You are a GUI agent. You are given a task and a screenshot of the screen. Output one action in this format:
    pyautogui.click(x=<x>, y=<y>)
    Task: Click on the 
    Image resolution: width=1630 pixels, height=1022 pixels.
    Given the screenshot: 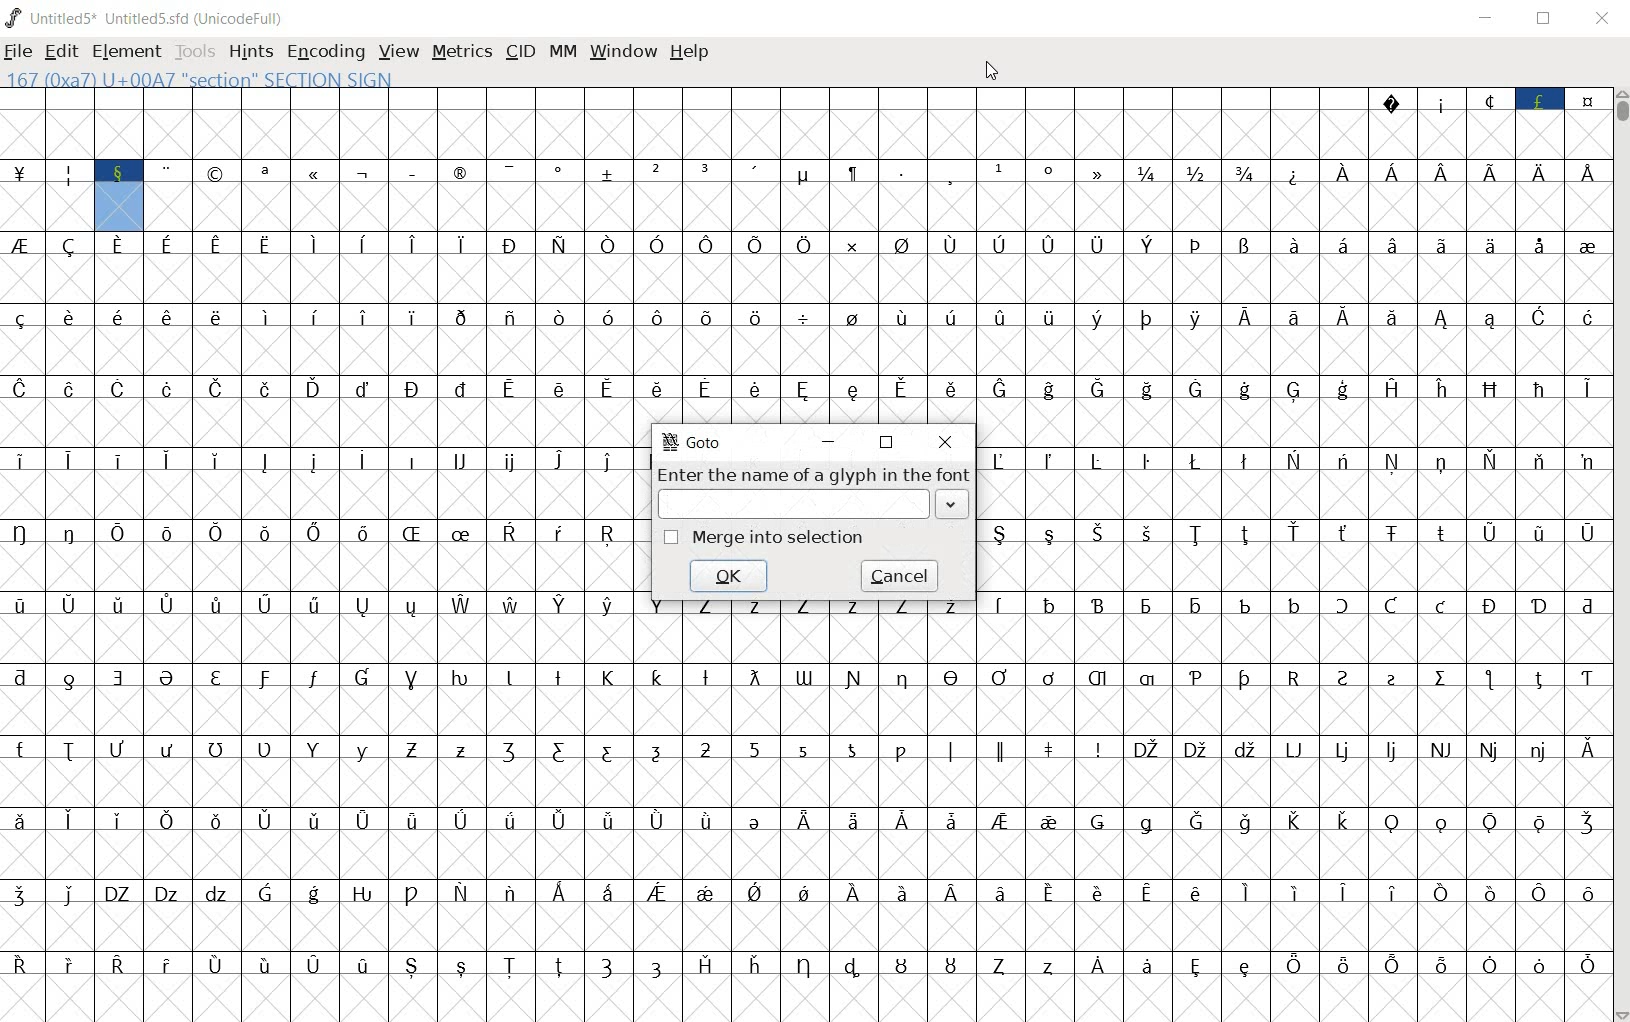 What is the action you would take?
    pyautogui.click(x=461, y=628)
    